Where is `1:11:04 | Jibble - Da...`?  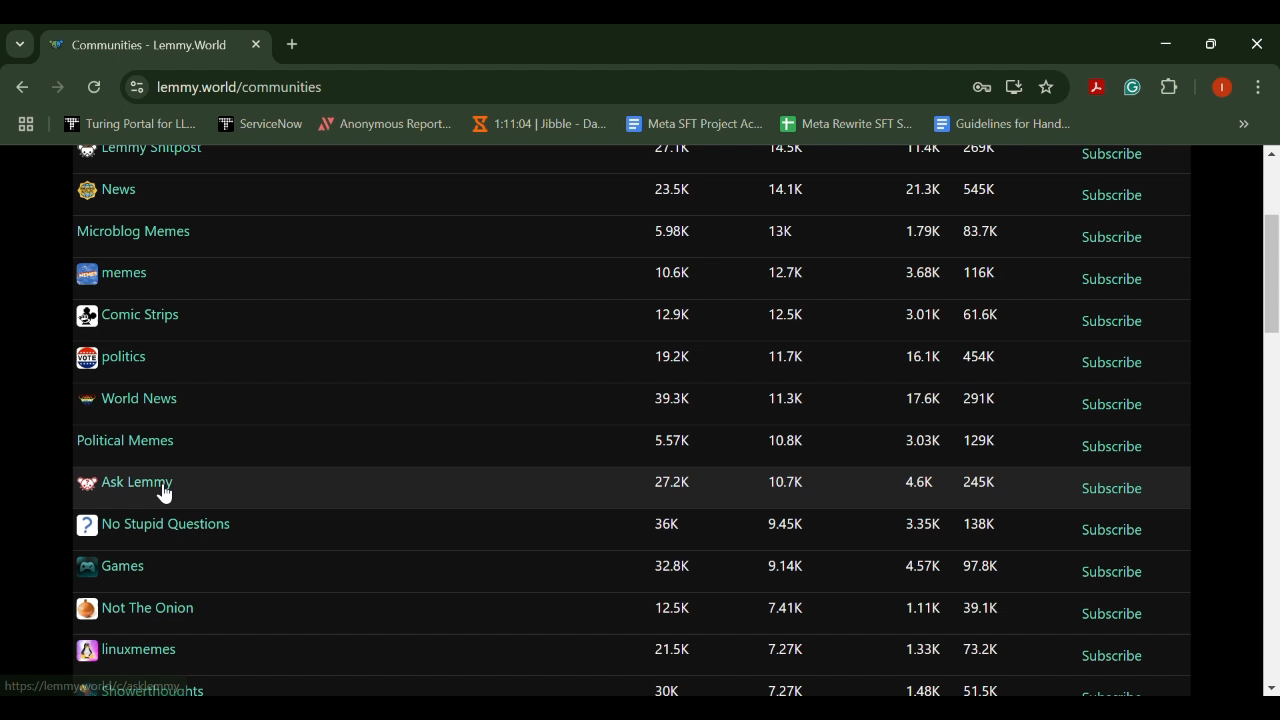
1:11:04 | Jibble - Da... is located at coordinates (538, 124).